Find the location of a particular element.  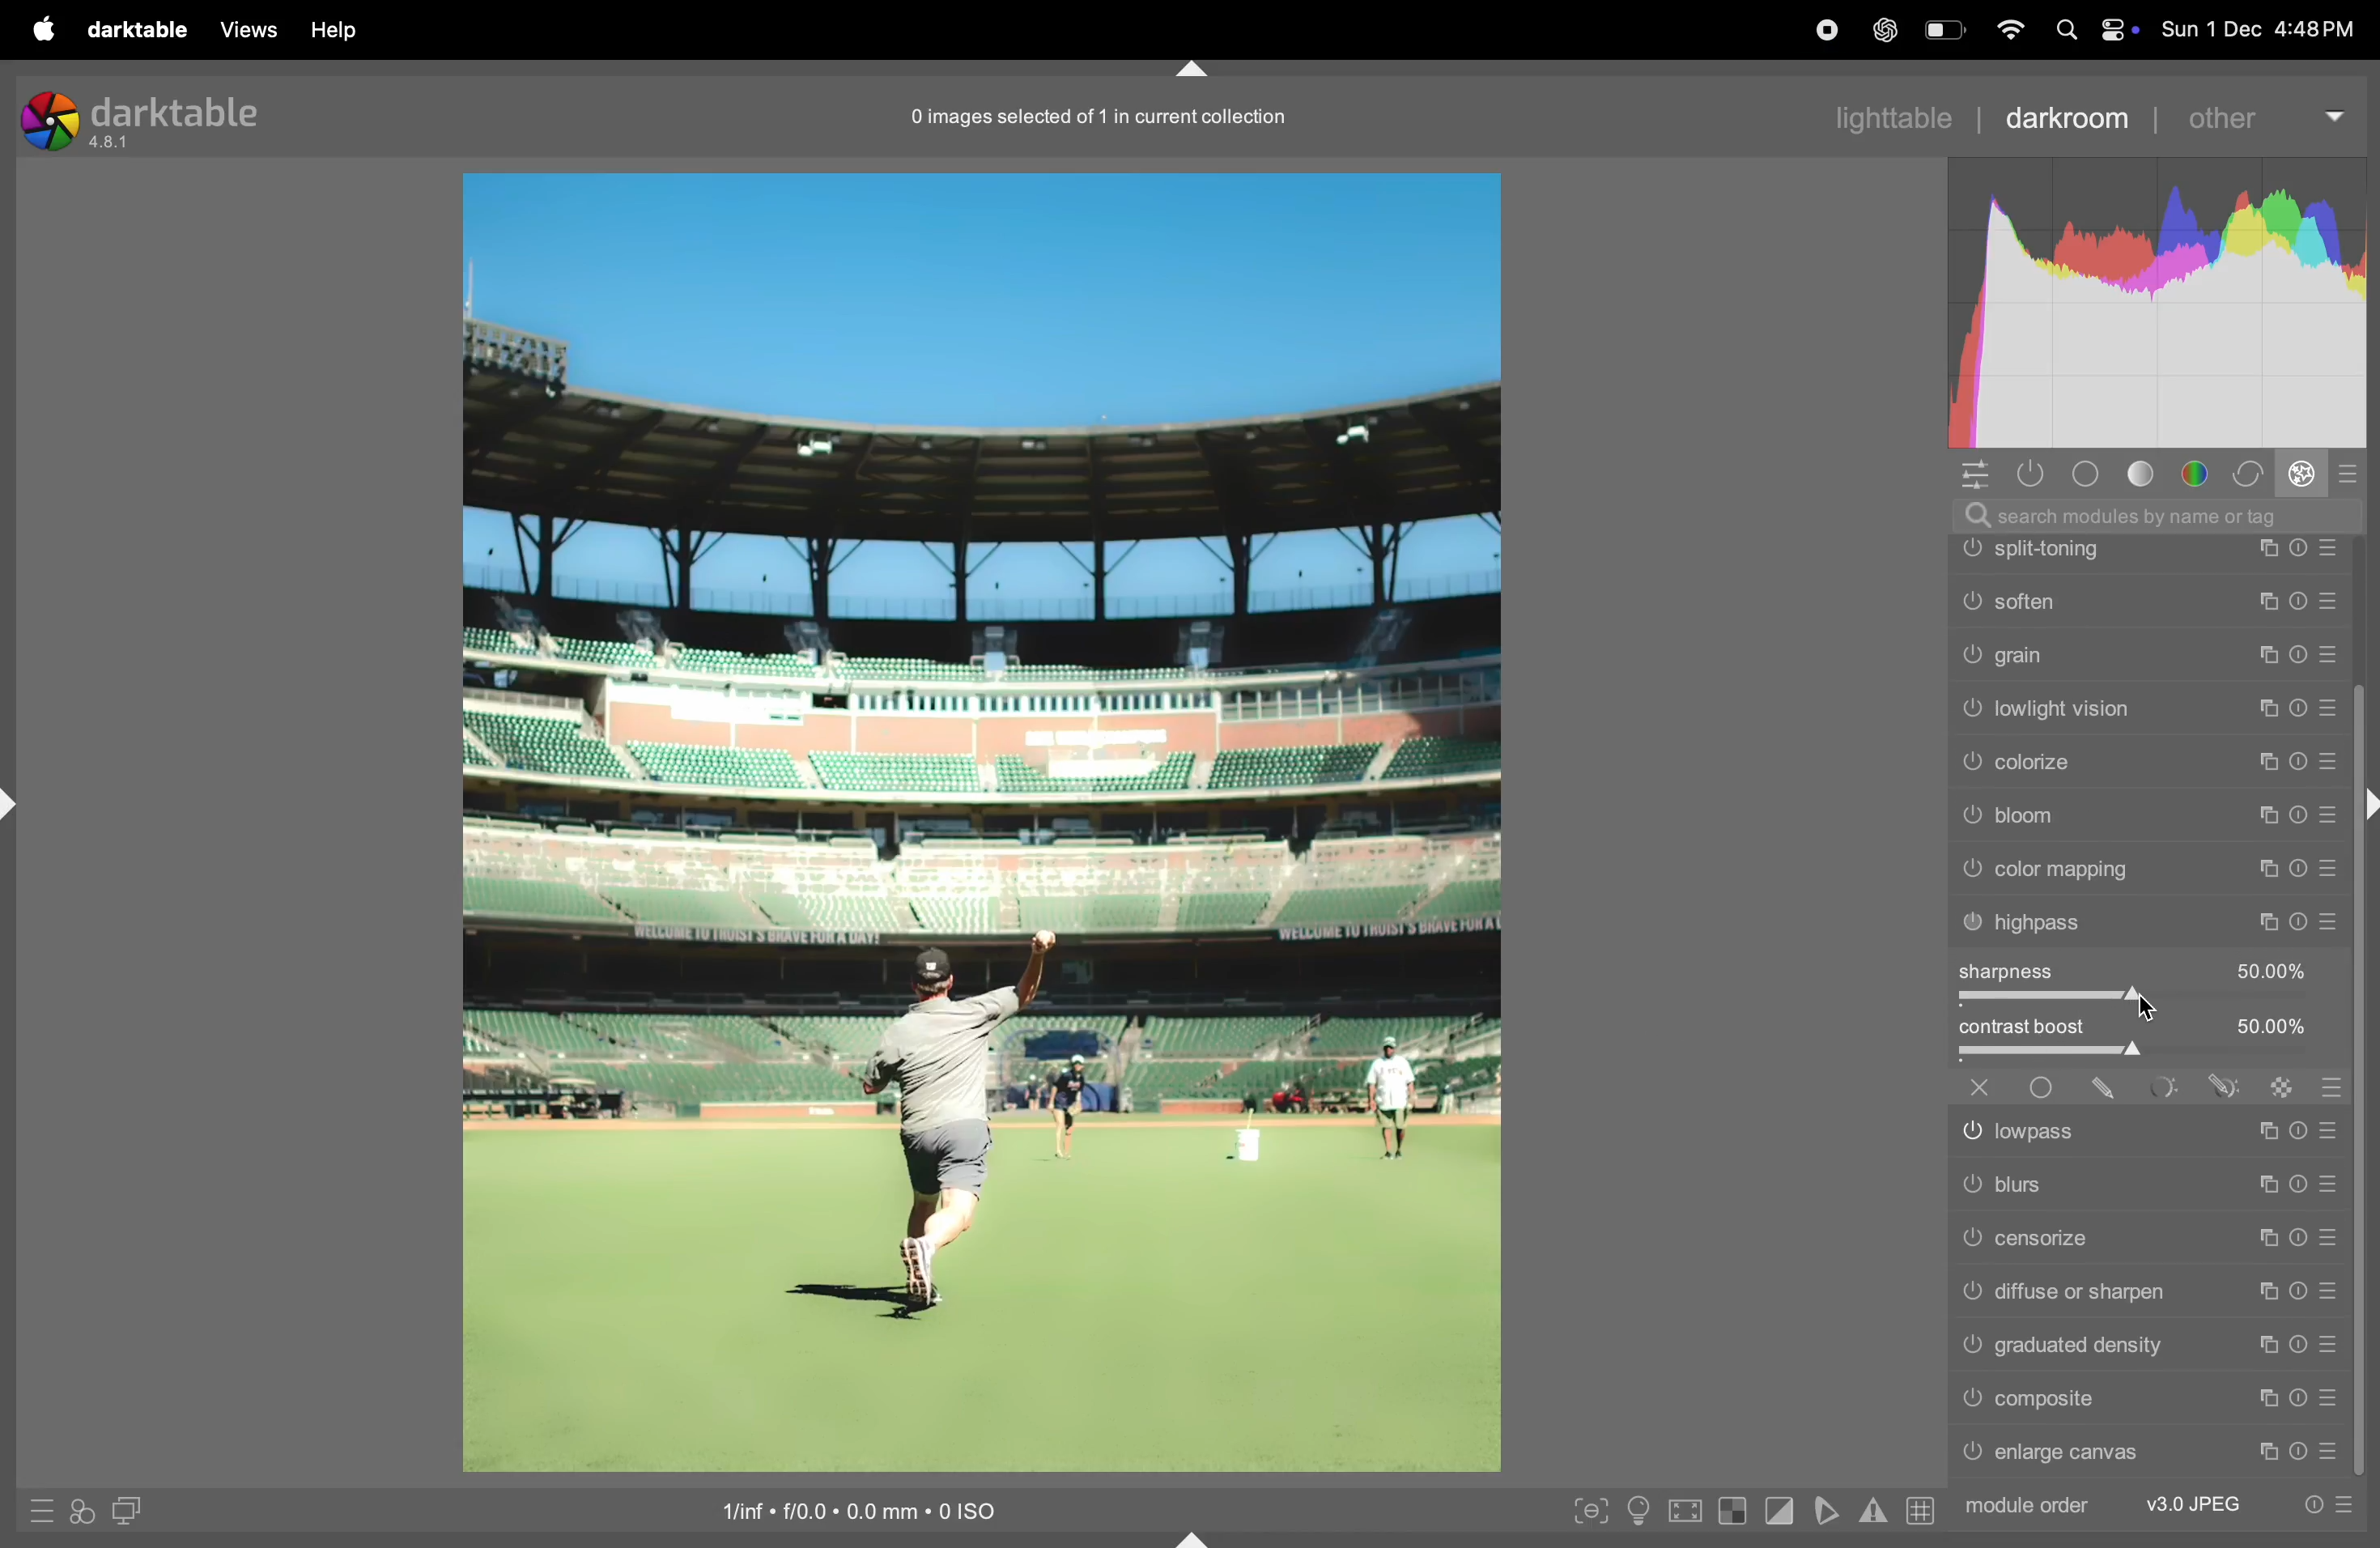

colorize is located at coordinates (2153, 919).